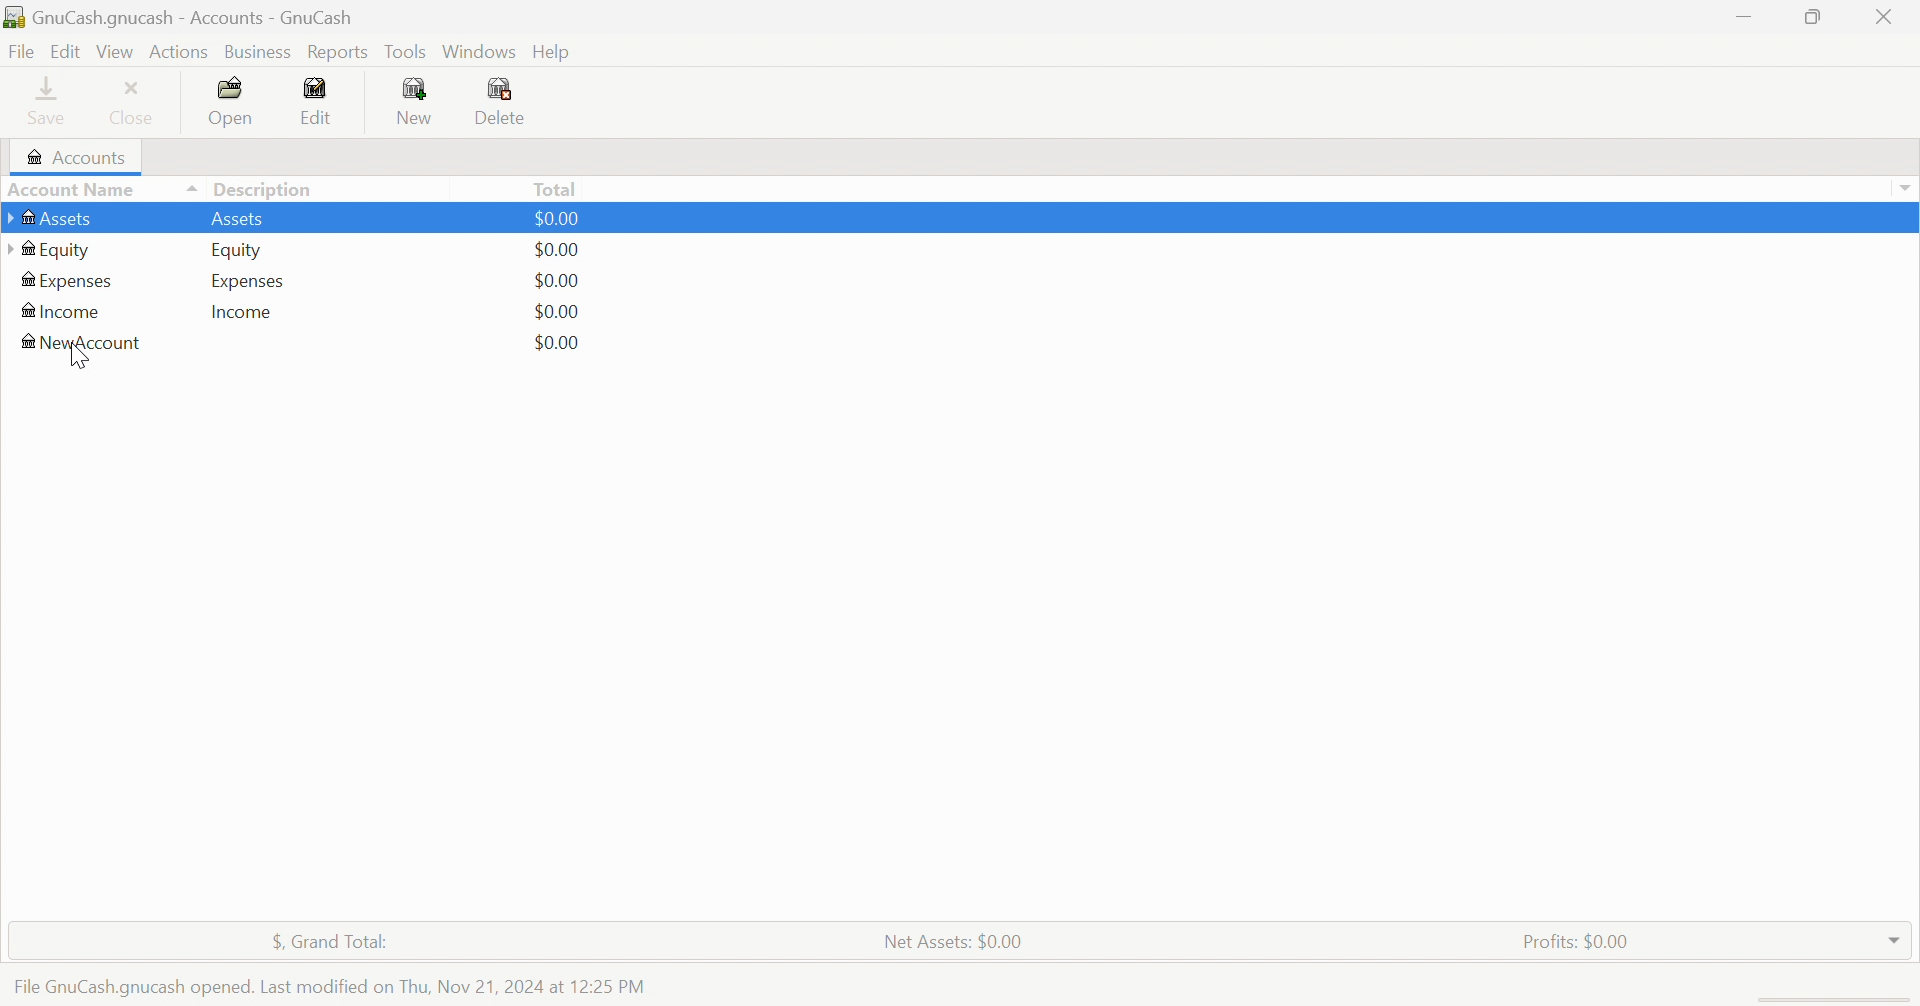 The height and width of the screenshot is (1006, 1920). Describe the element at coordinates (478, 50) in the screenshot. I see `Windows` at that location.